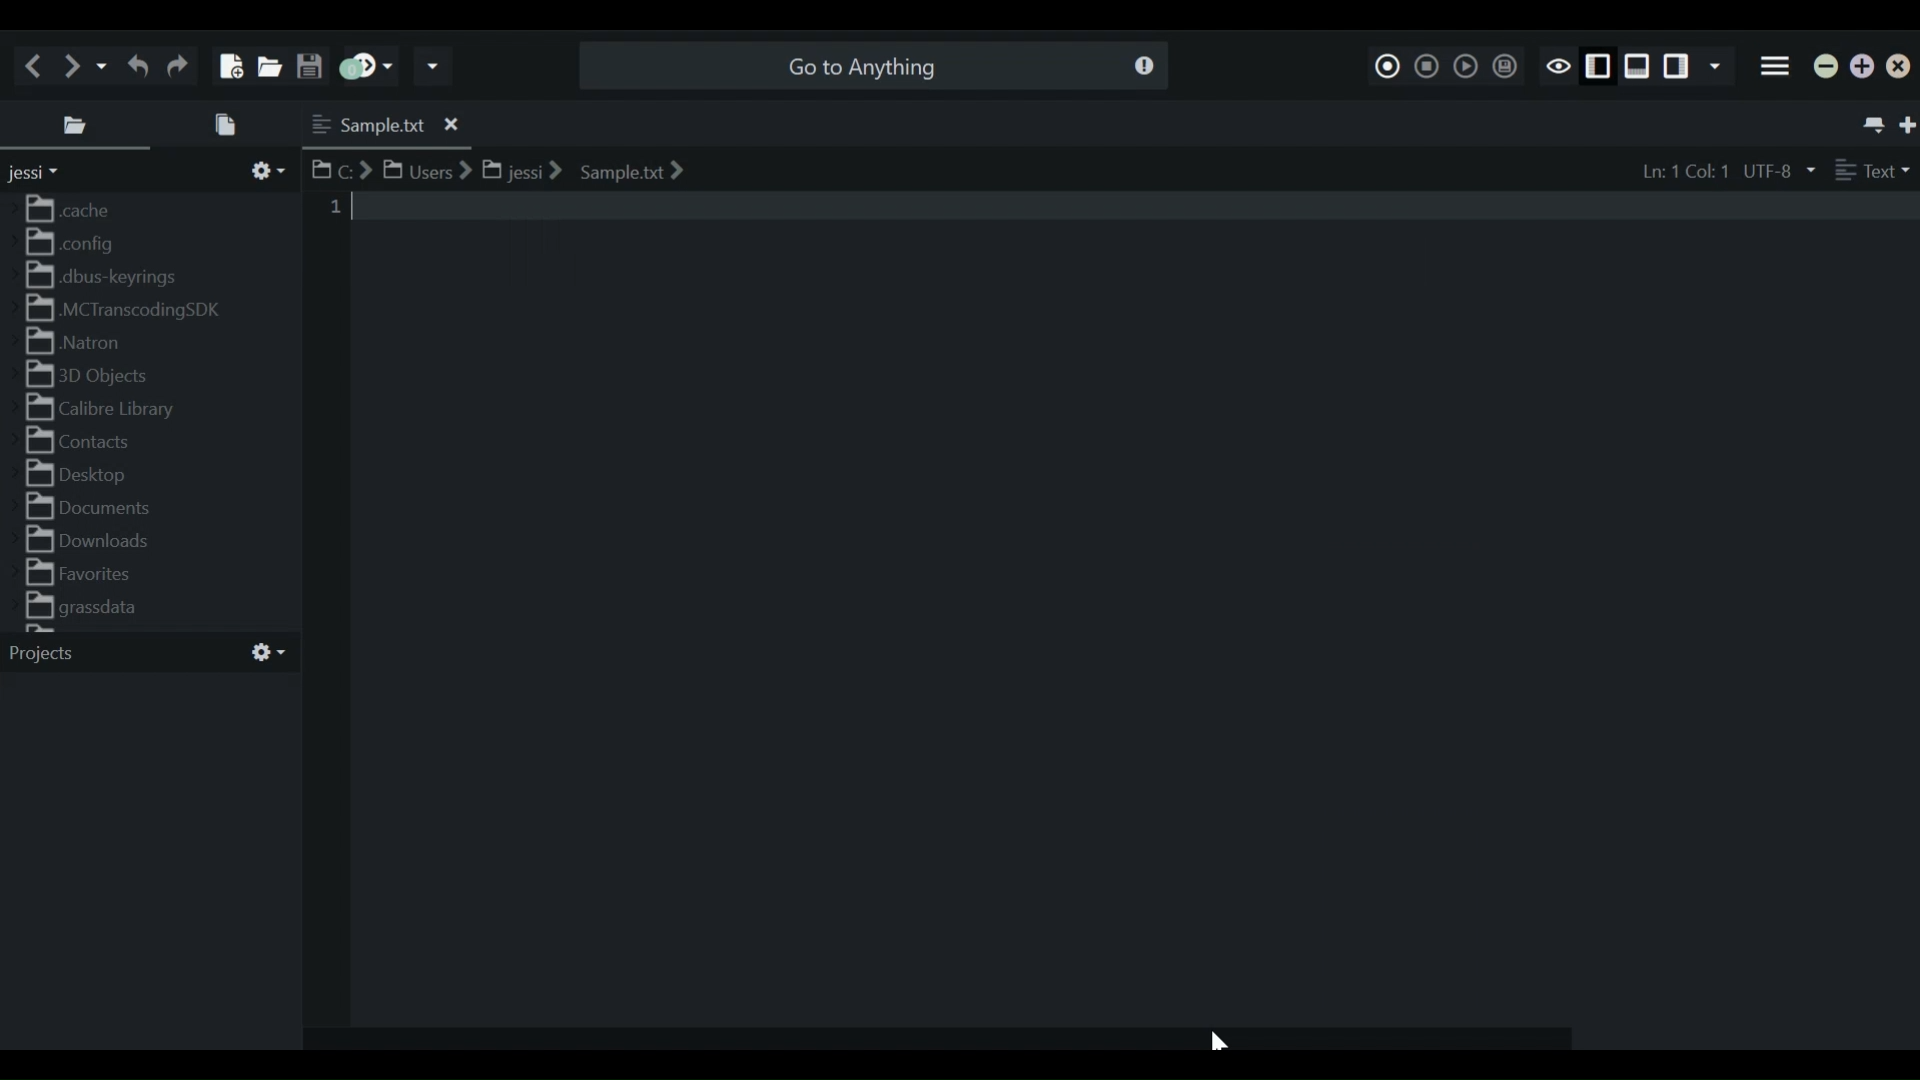 The width and height of the screenshot is (1920, 1080). I want to click on New Tab, so click(1904, 124).